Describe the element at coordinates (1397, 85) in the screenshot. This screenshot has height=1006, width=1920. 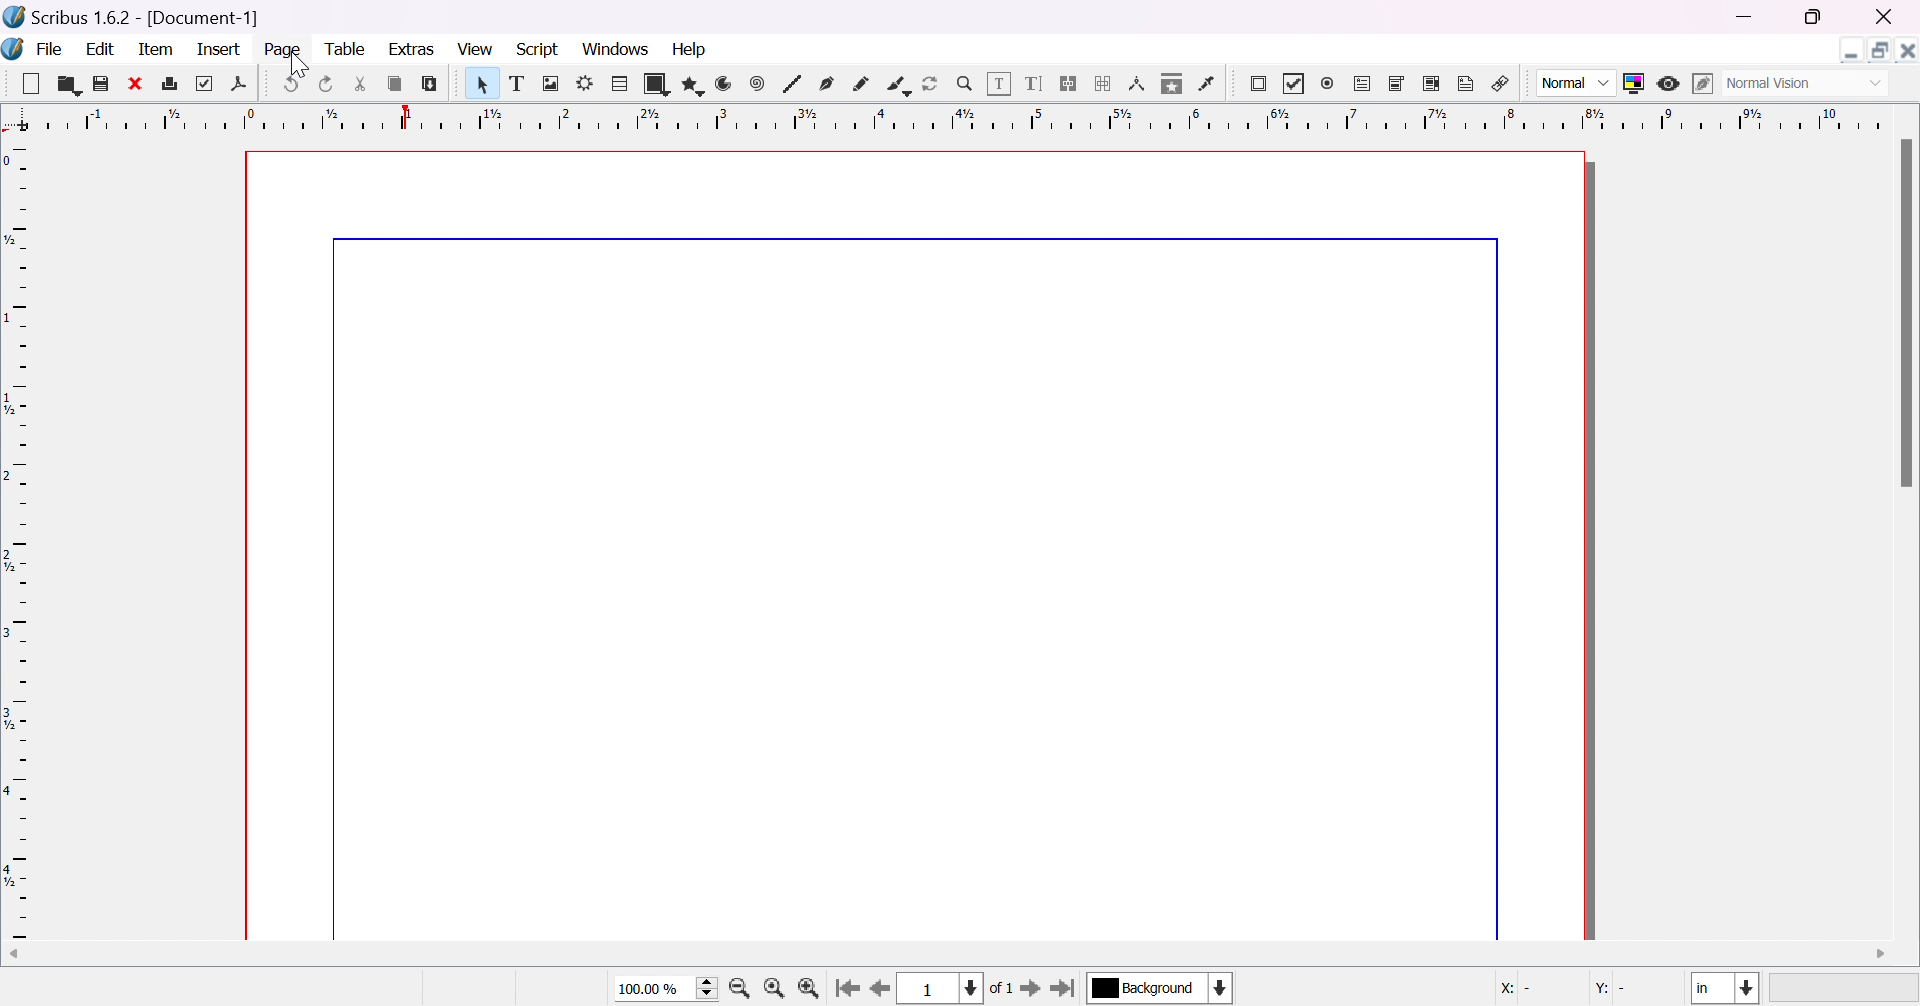
I see `PDF combo box` at that location.